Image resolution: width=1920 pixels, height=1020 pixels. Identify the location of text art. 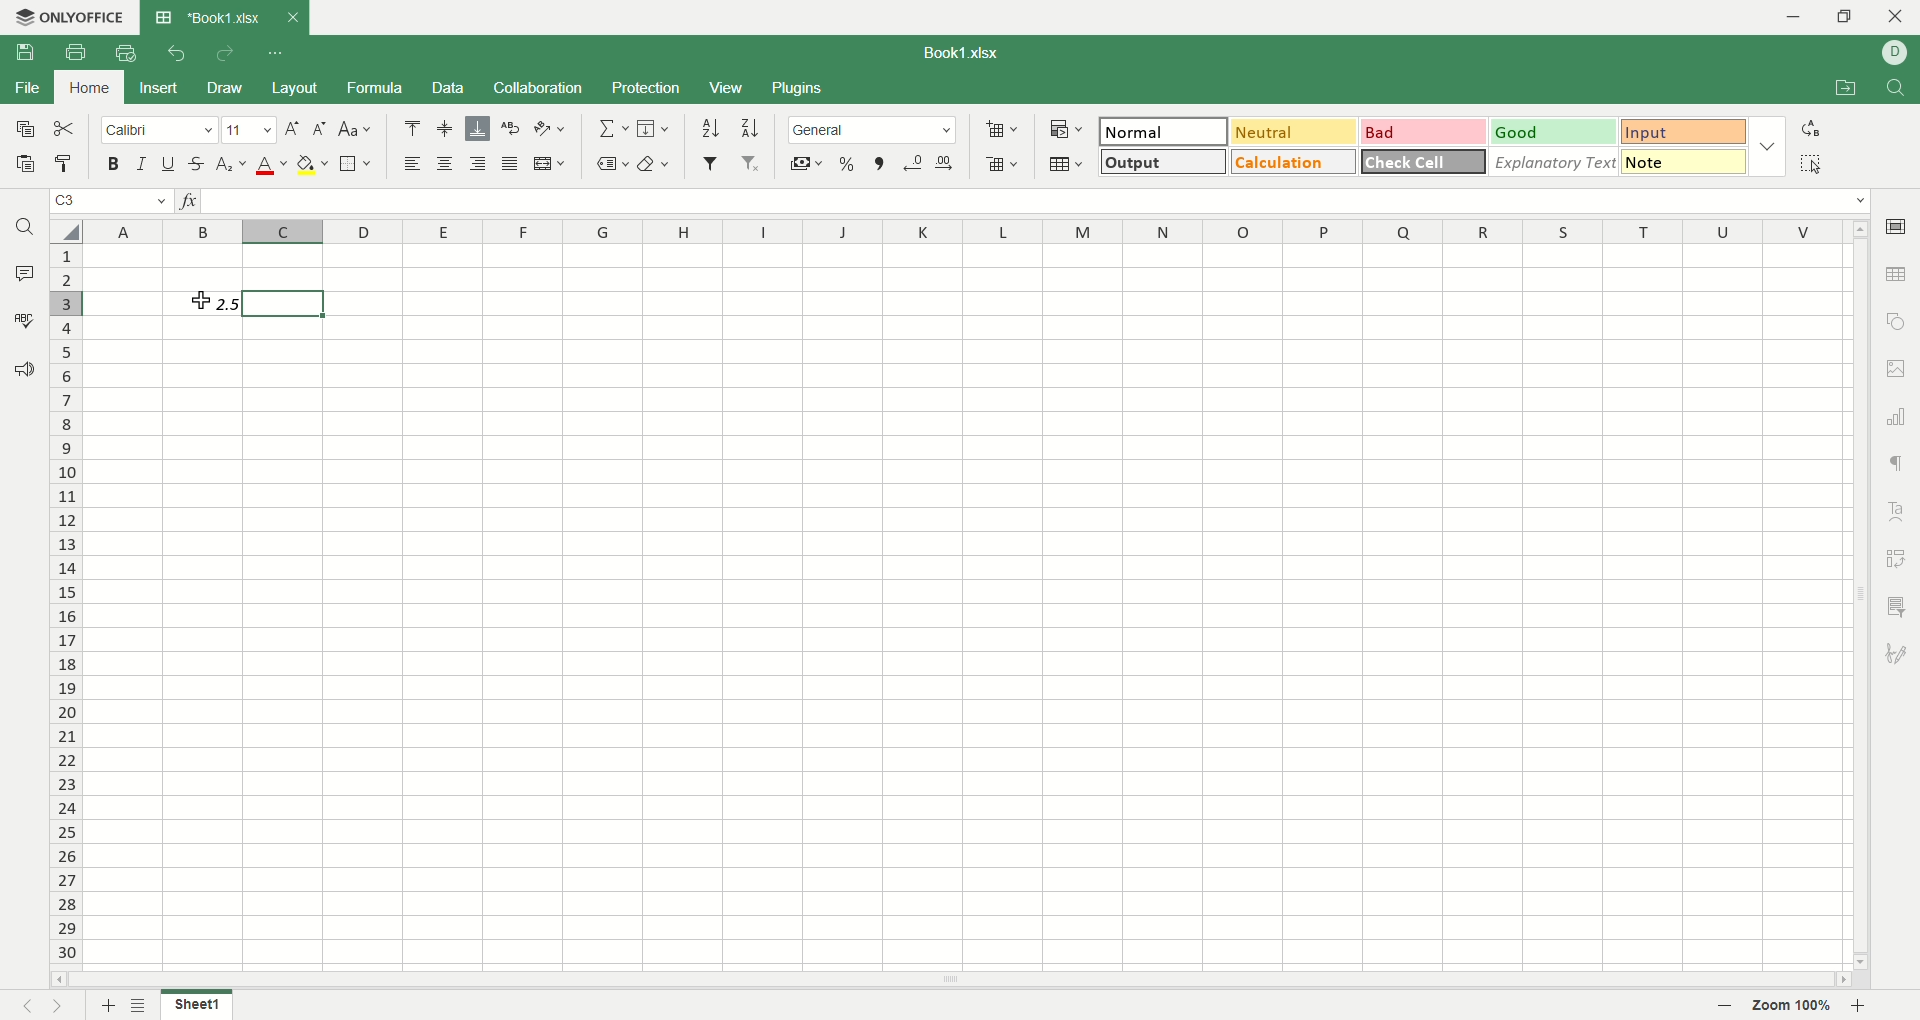
(1900, 512).